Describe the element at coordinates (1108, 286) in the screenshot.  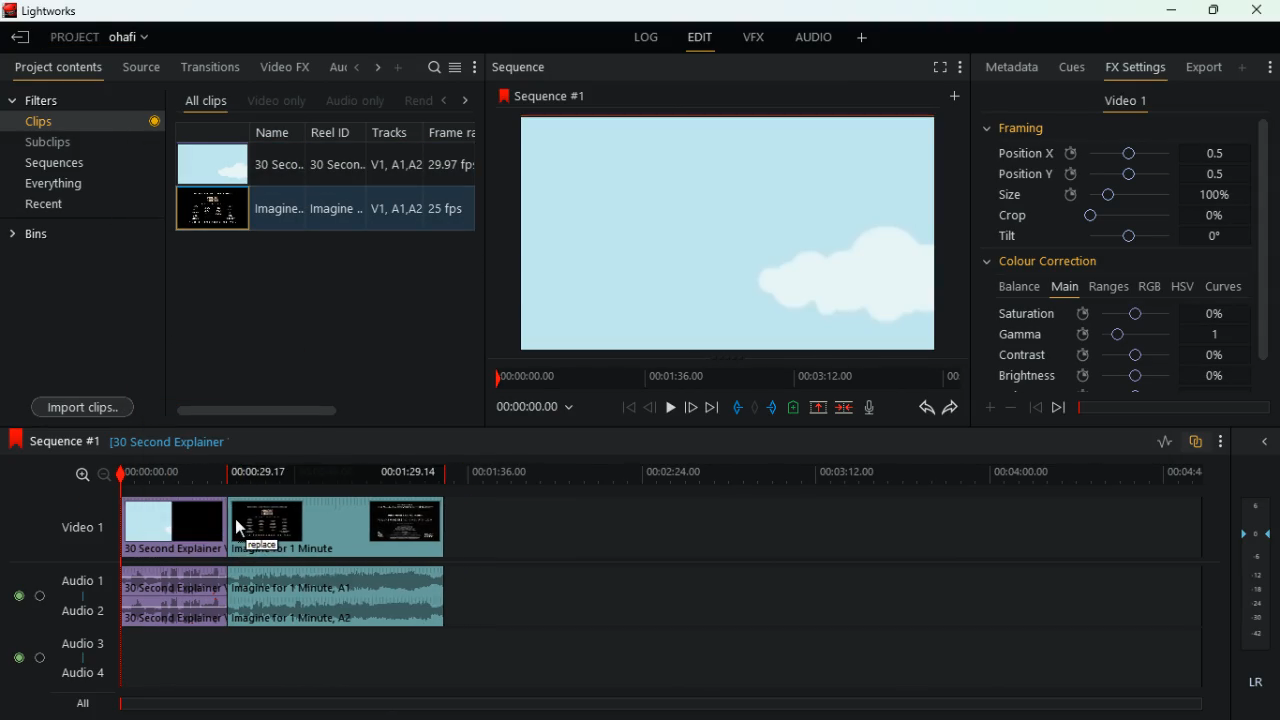
I see `ranges` at that location.